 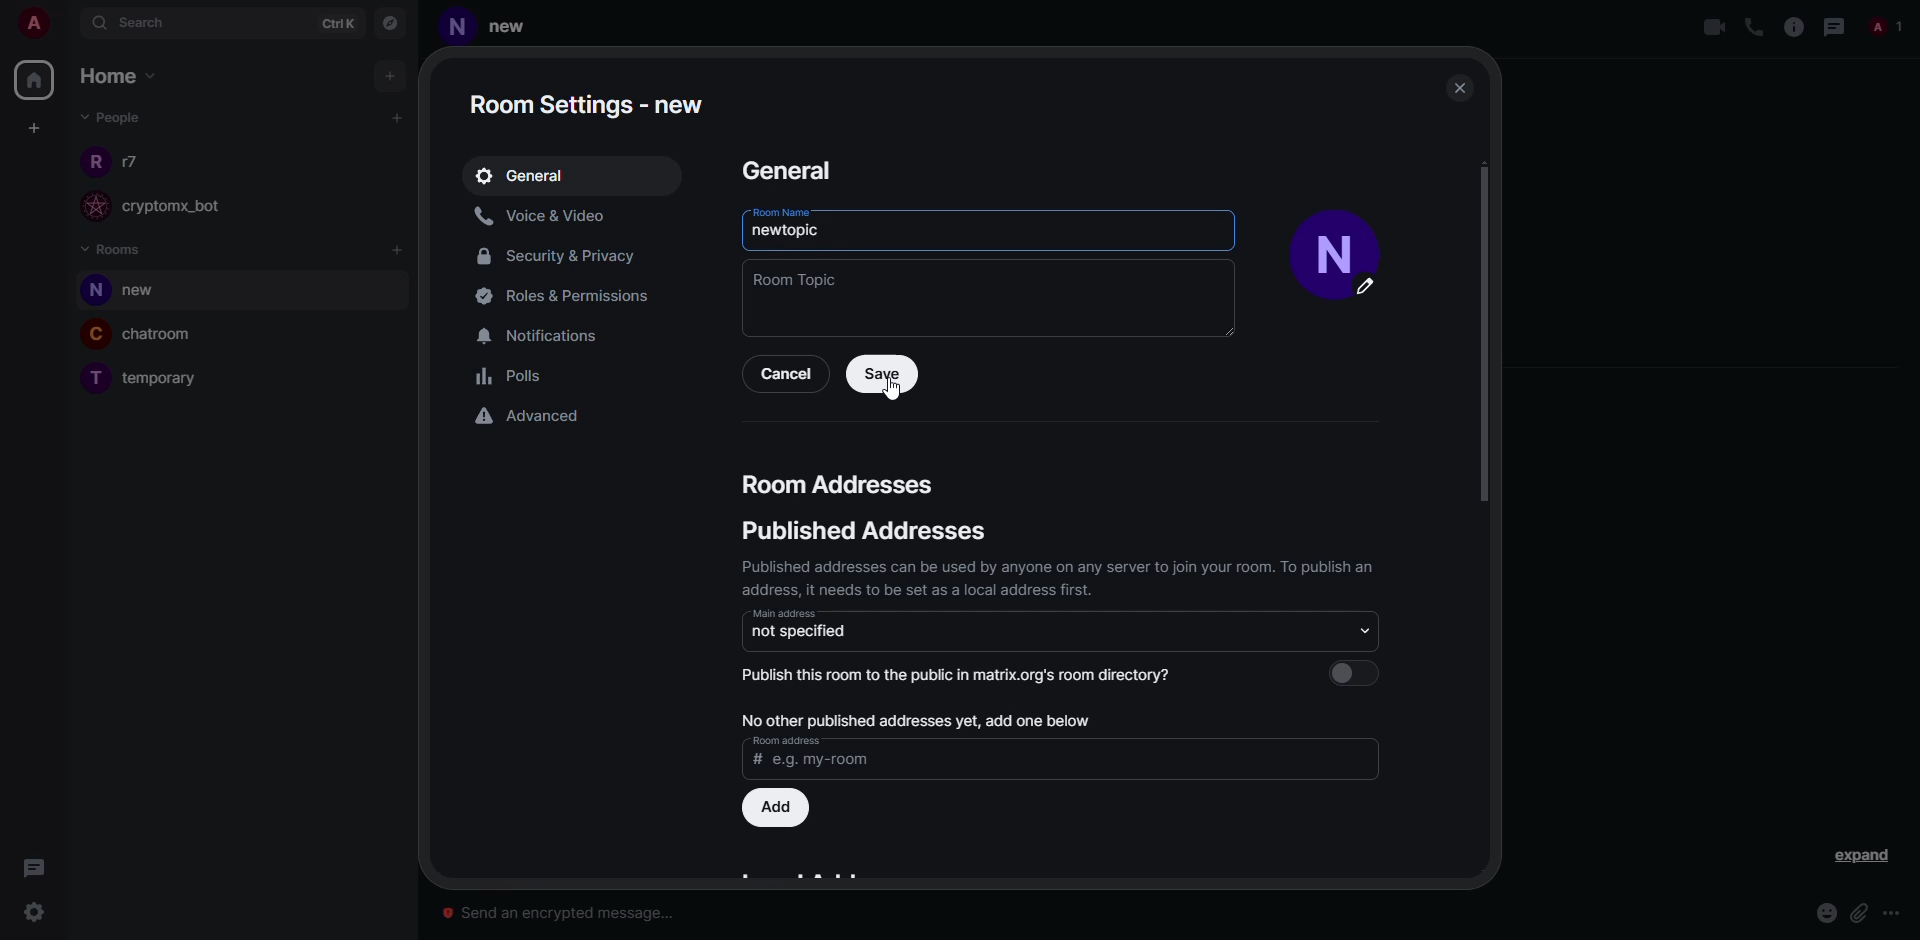 I want to click on people, so click(x=135, y=161).